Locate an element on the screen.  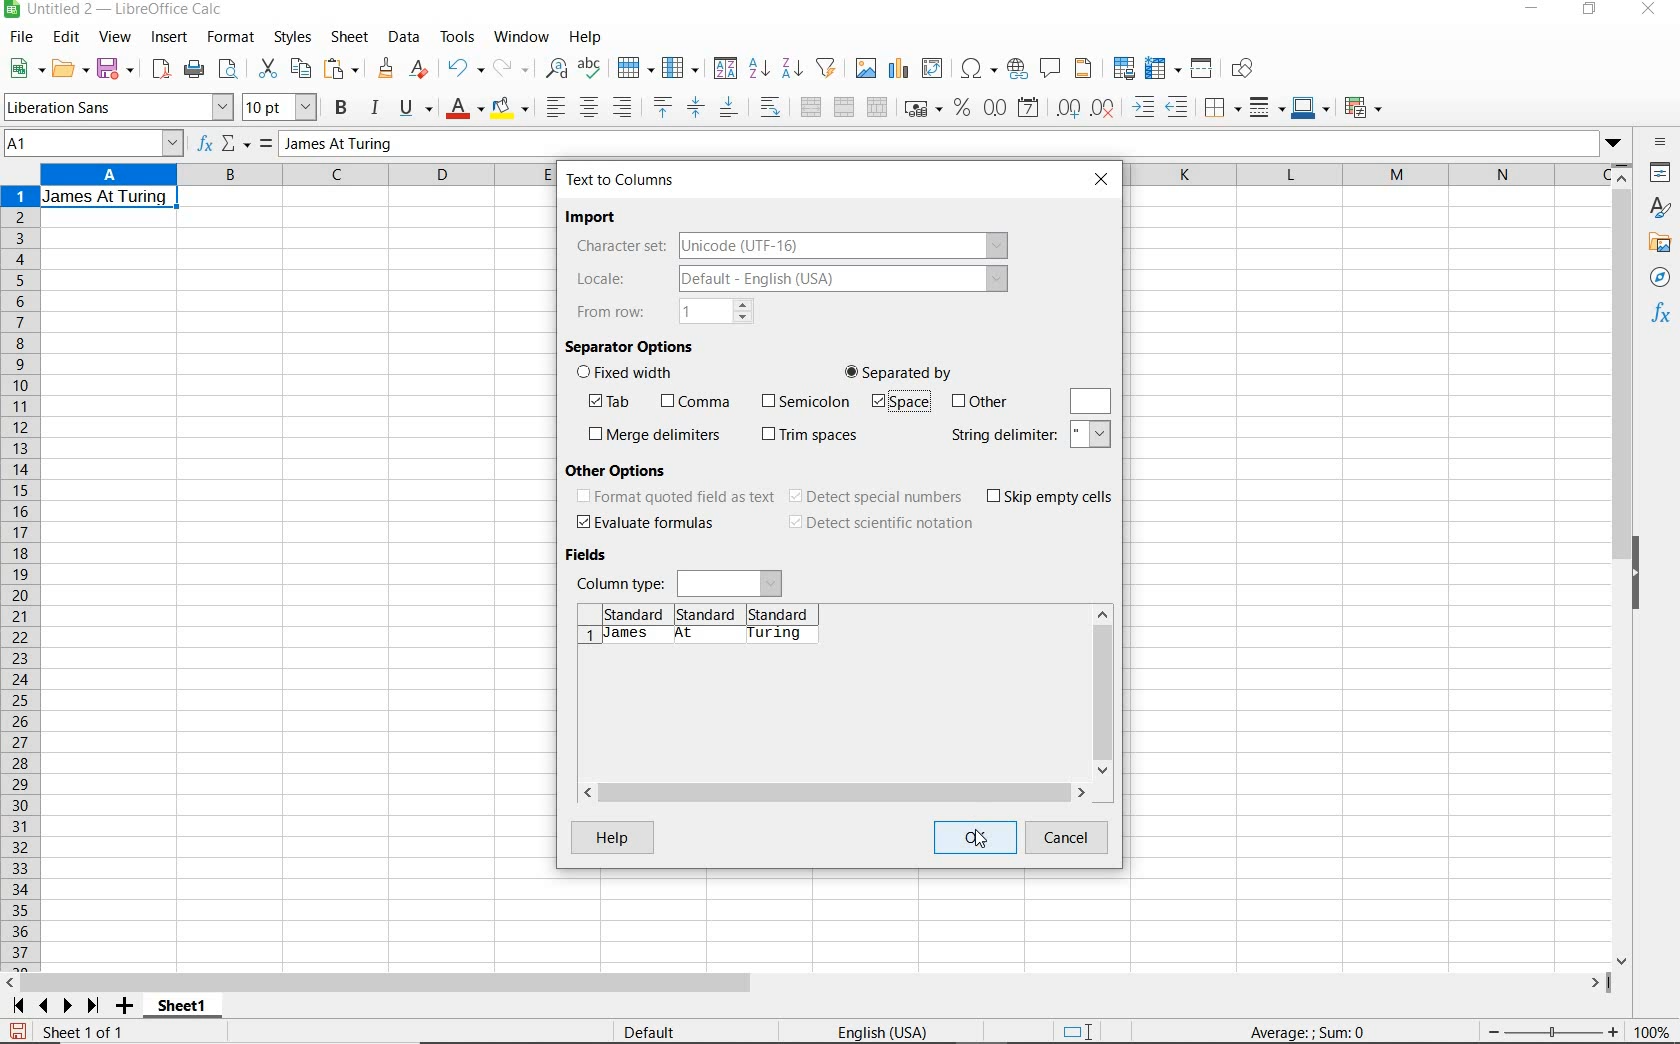
comma is located at coordinates (694, 402).